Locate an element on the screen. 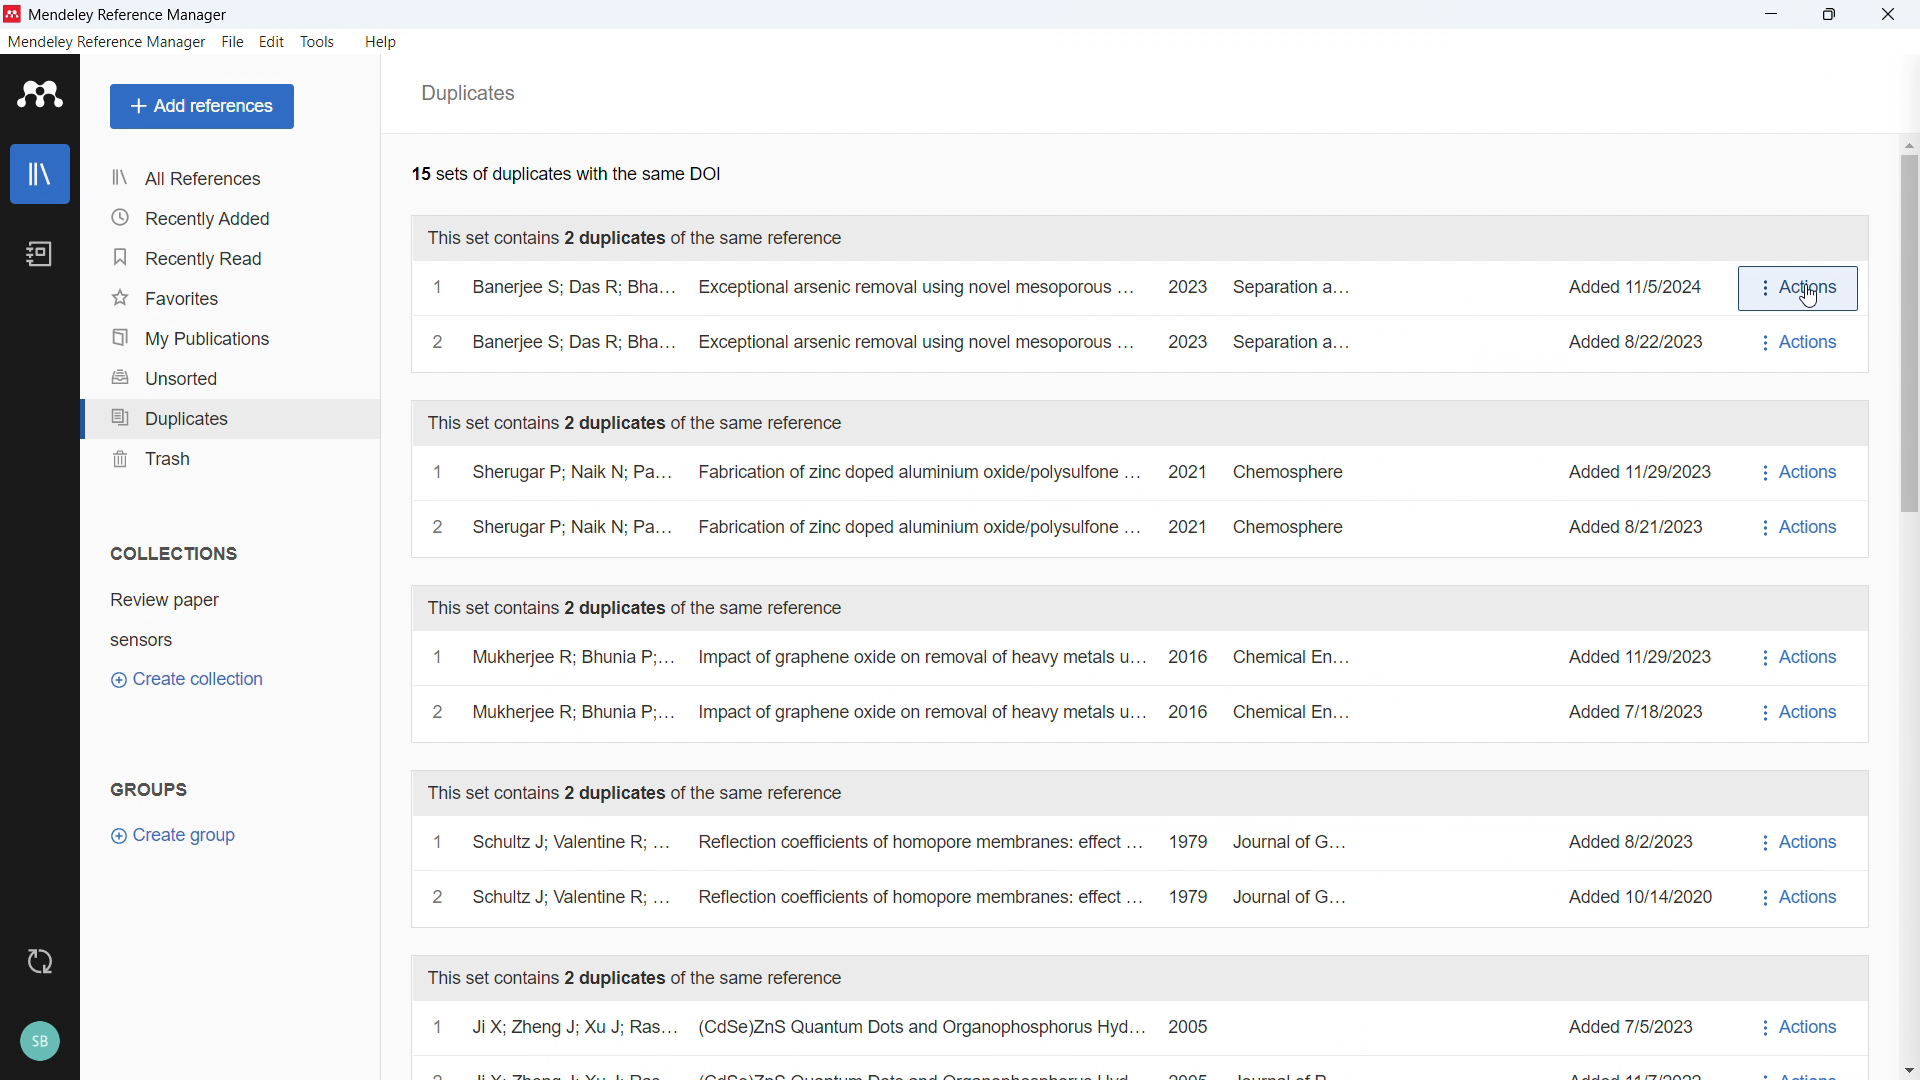 This screenshot has height=1080, width=1920. minimise  is located at coordinates (1772, 15).